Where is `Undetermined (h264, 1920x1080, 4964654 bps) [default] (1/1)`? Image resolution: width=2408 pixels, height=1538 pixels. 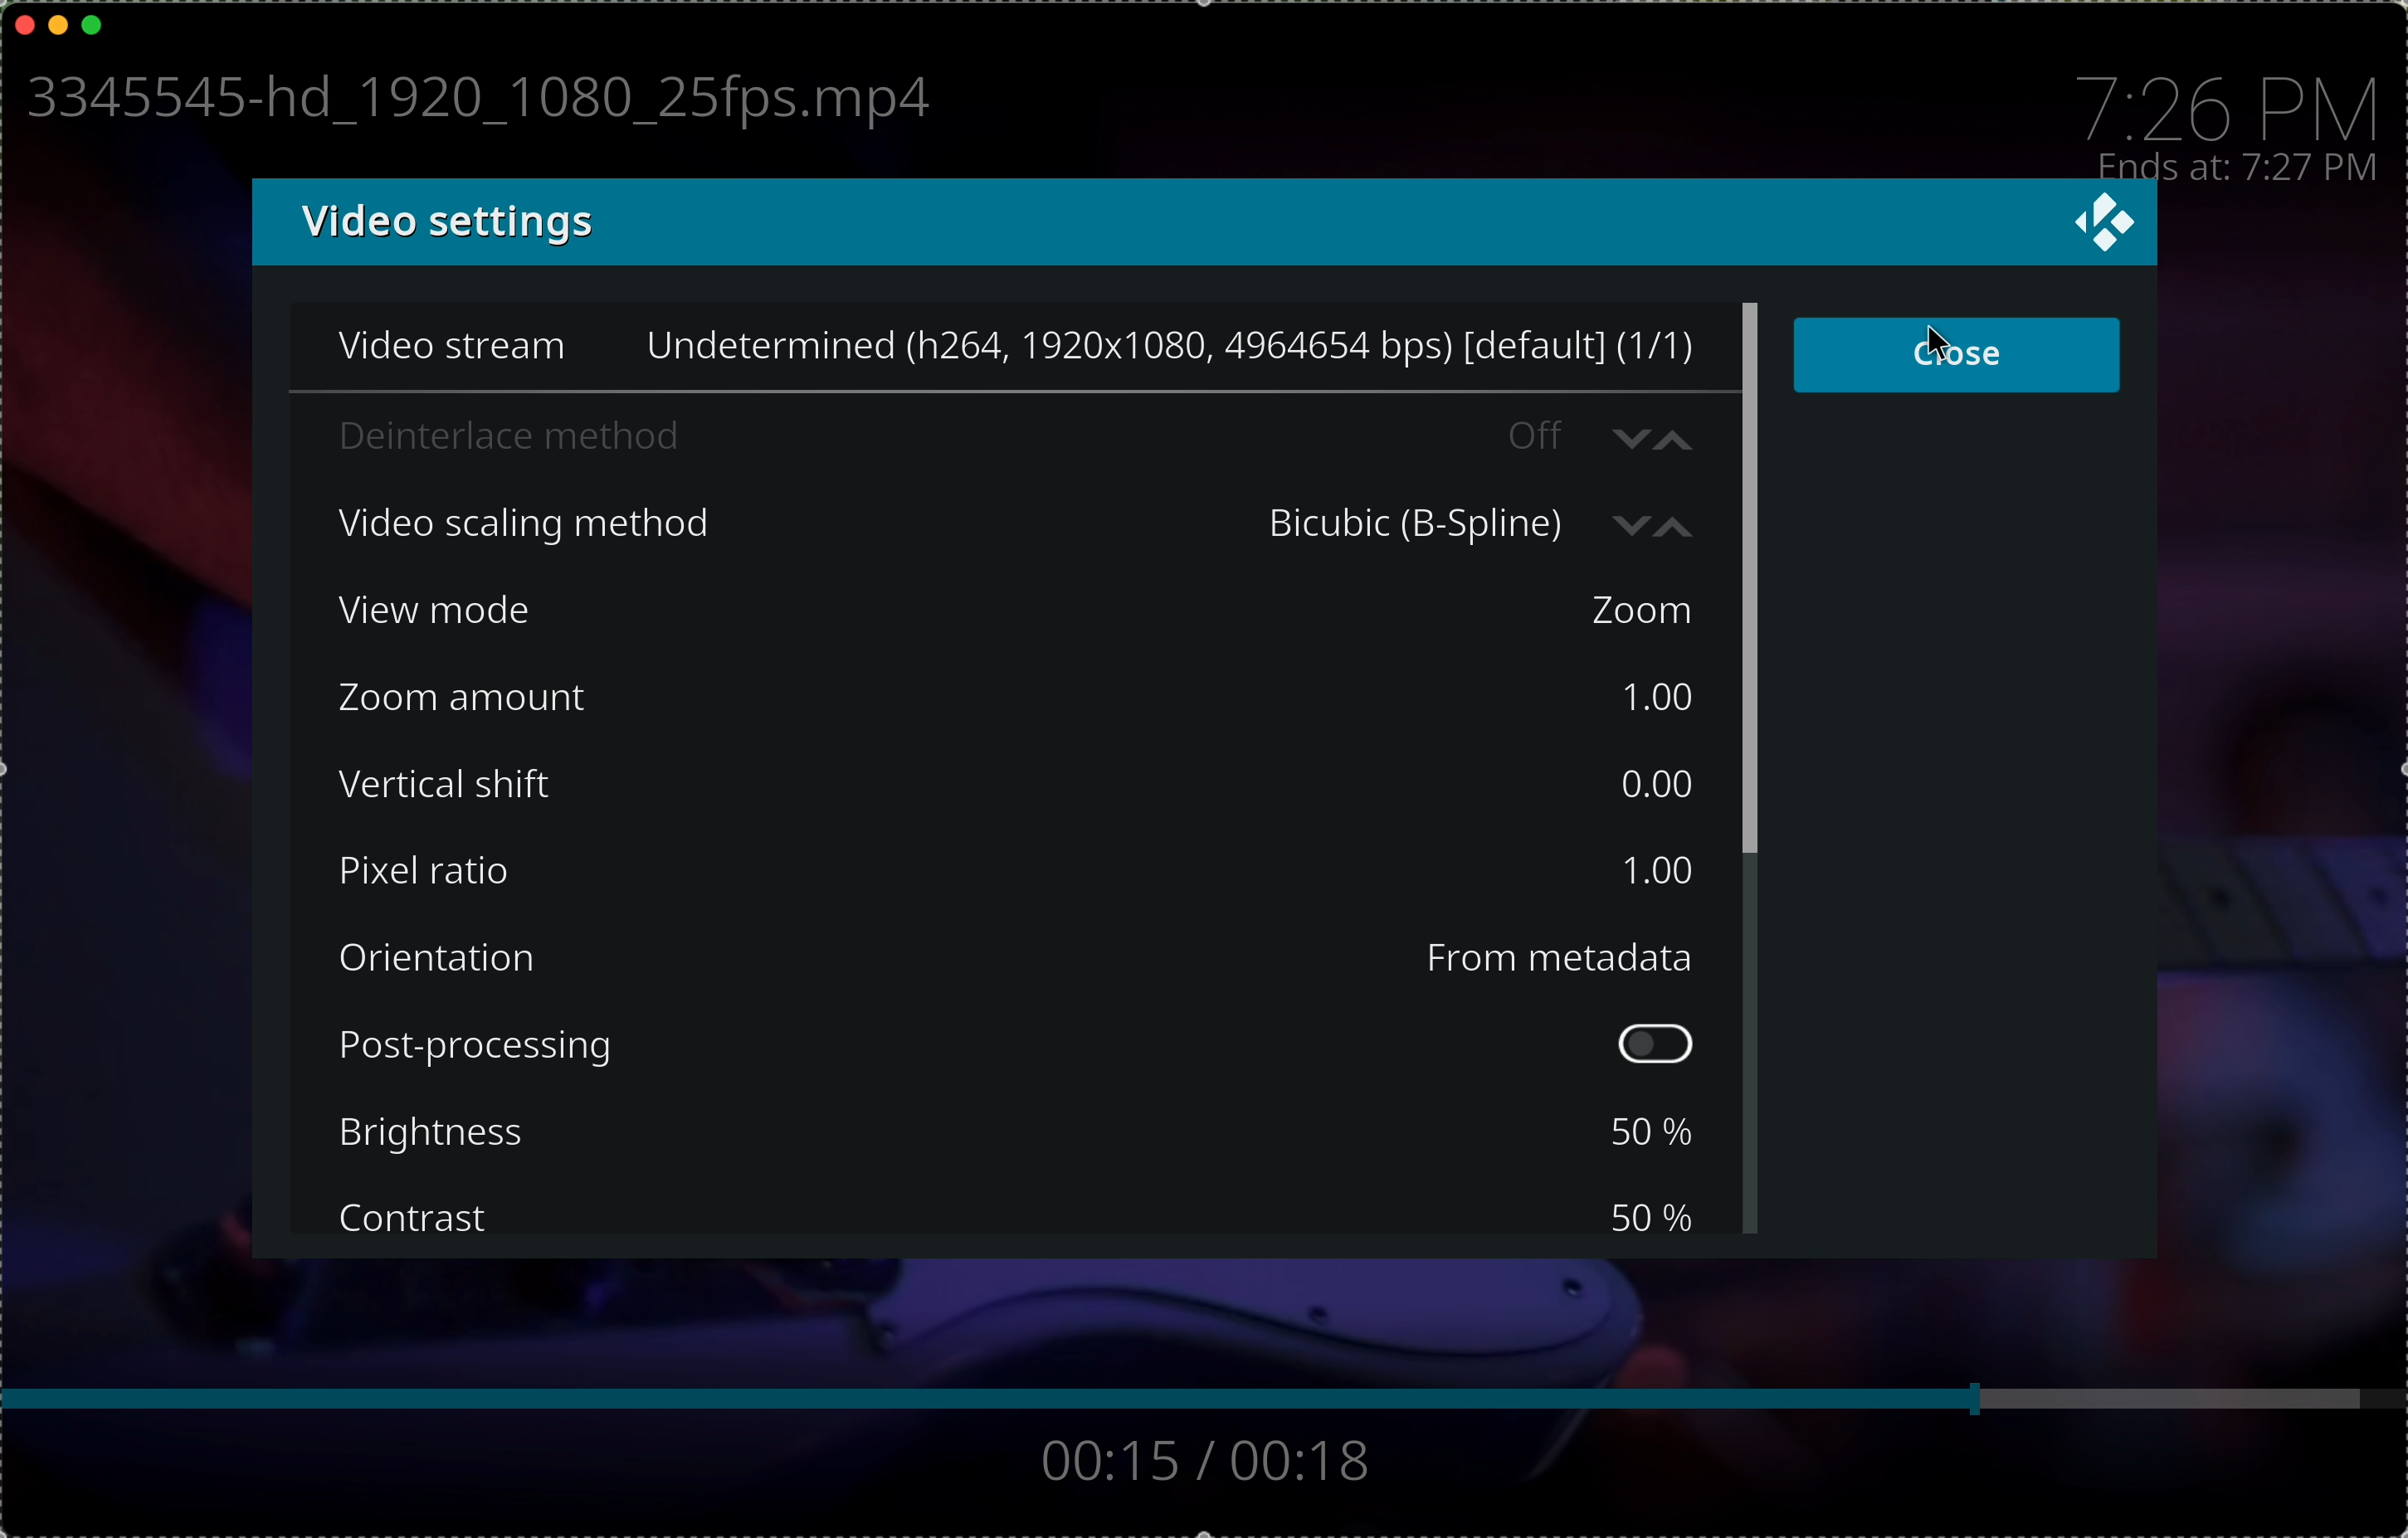 Undetermined (h264, 1920x1080, 4964654 bps) [default] (1/1) is located at coordinates (1171, 345).